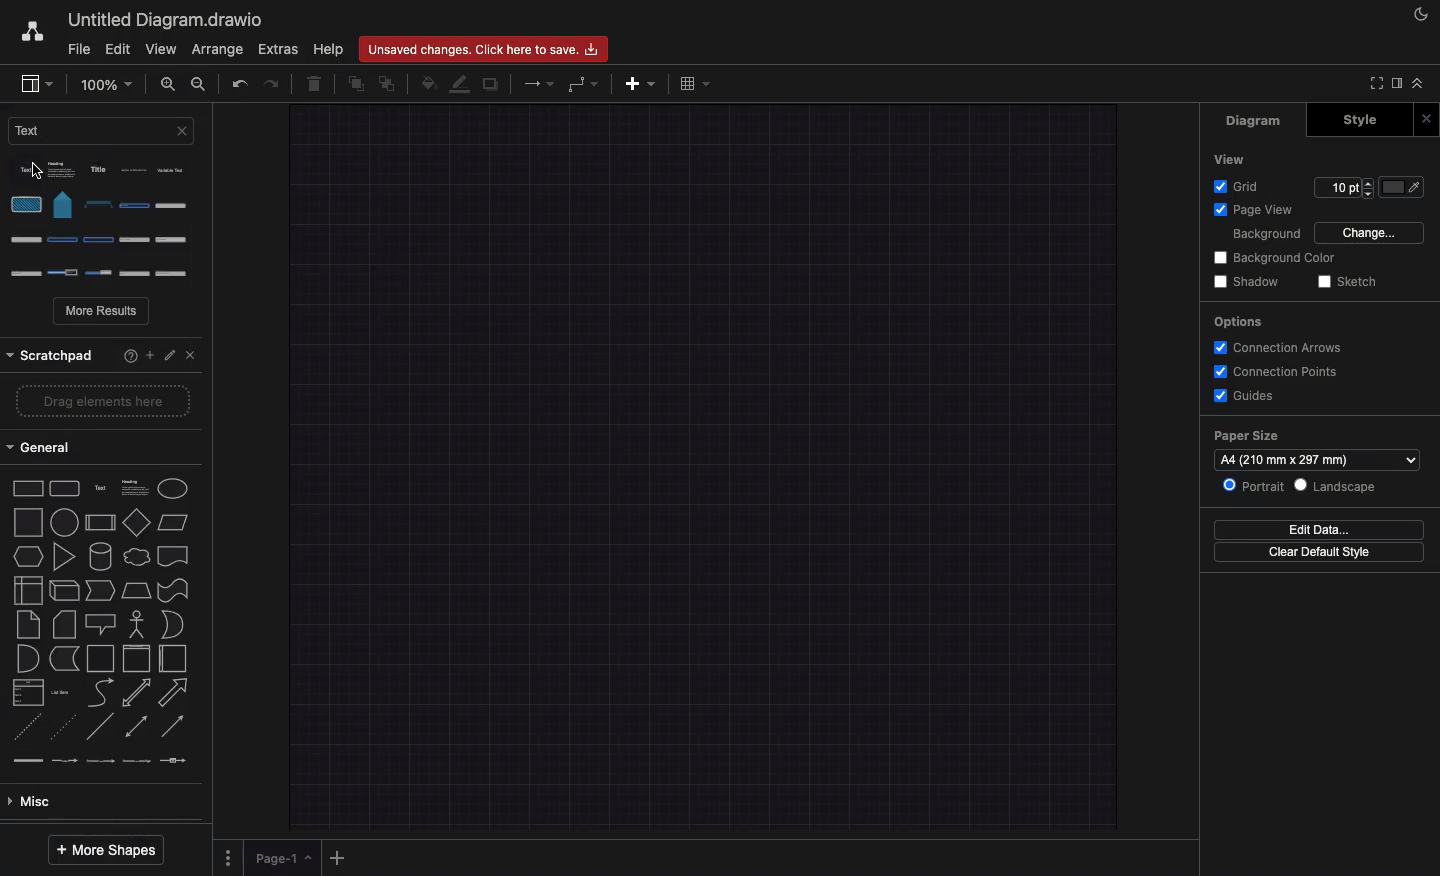  What do you see at coordinates (161, 50) in the screenshot?
I see `View` at bounding box center [161, 50].